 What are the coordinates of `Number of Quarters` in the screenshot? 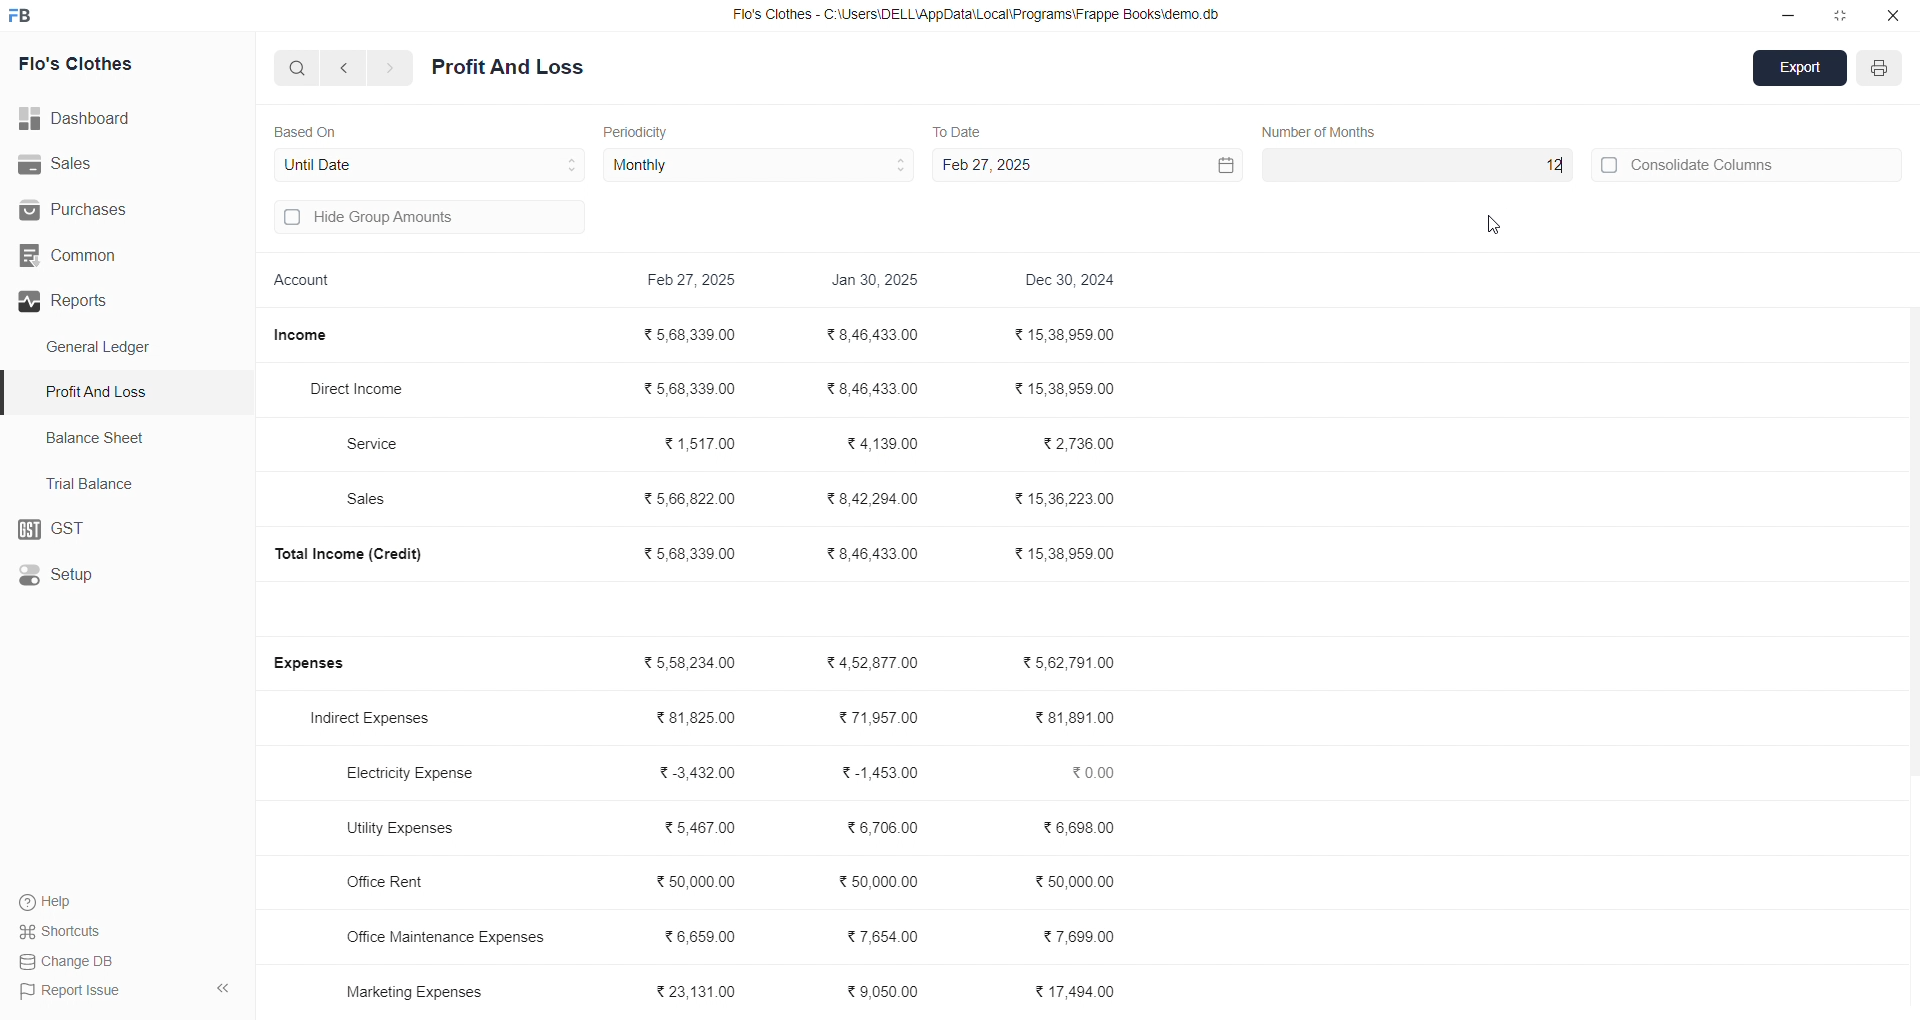 It's located at (1325, 131).